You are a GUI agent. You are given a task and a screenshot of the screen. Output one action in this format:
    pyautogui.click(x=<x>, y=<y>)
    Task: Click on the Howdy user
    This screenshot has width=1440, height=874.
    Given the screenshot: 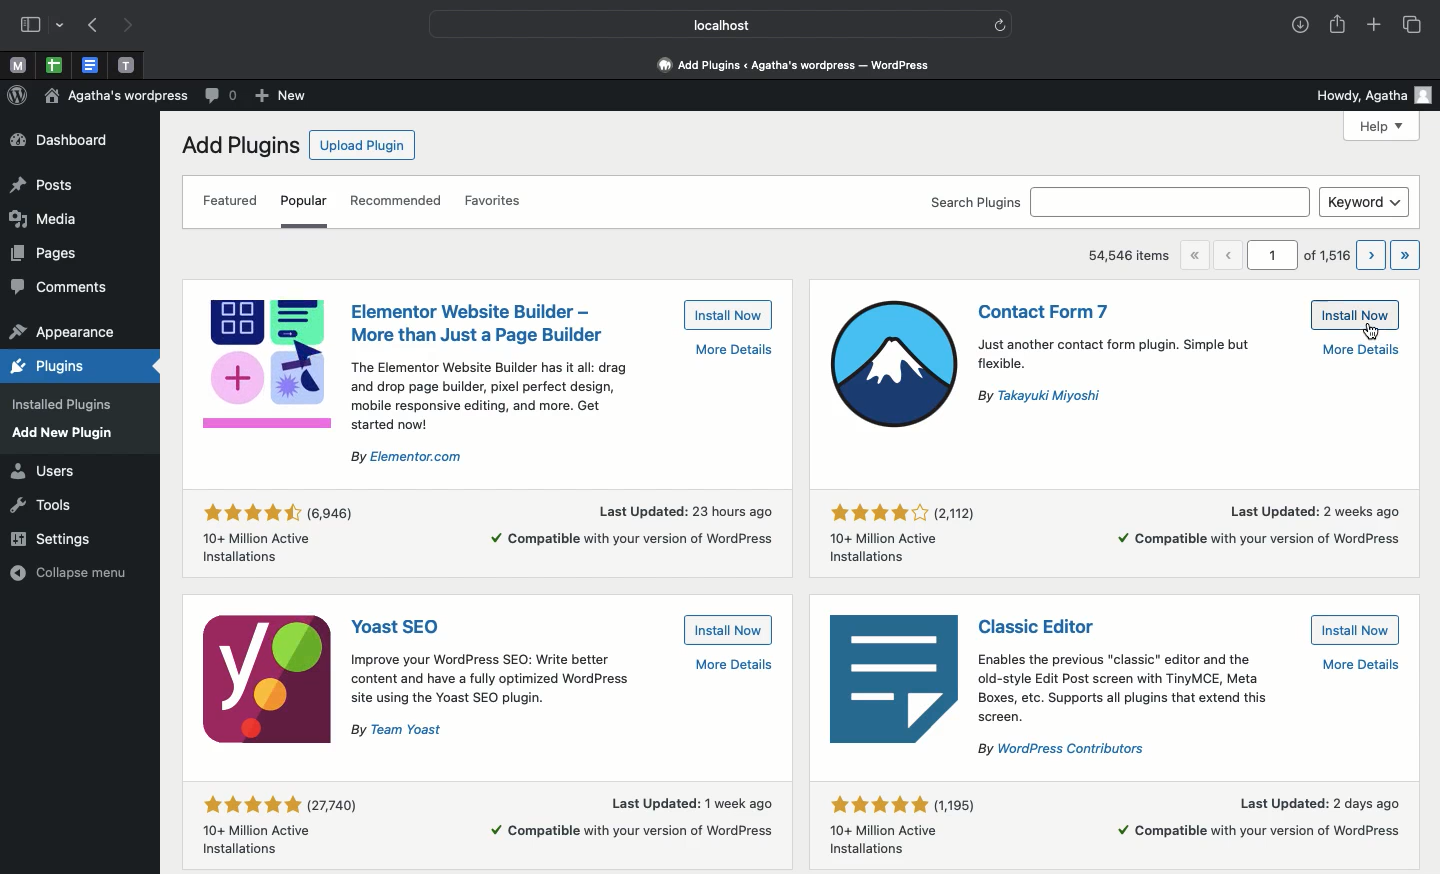 What is the action you would take?
    pyautogui.click(x=1373, y=93)
    